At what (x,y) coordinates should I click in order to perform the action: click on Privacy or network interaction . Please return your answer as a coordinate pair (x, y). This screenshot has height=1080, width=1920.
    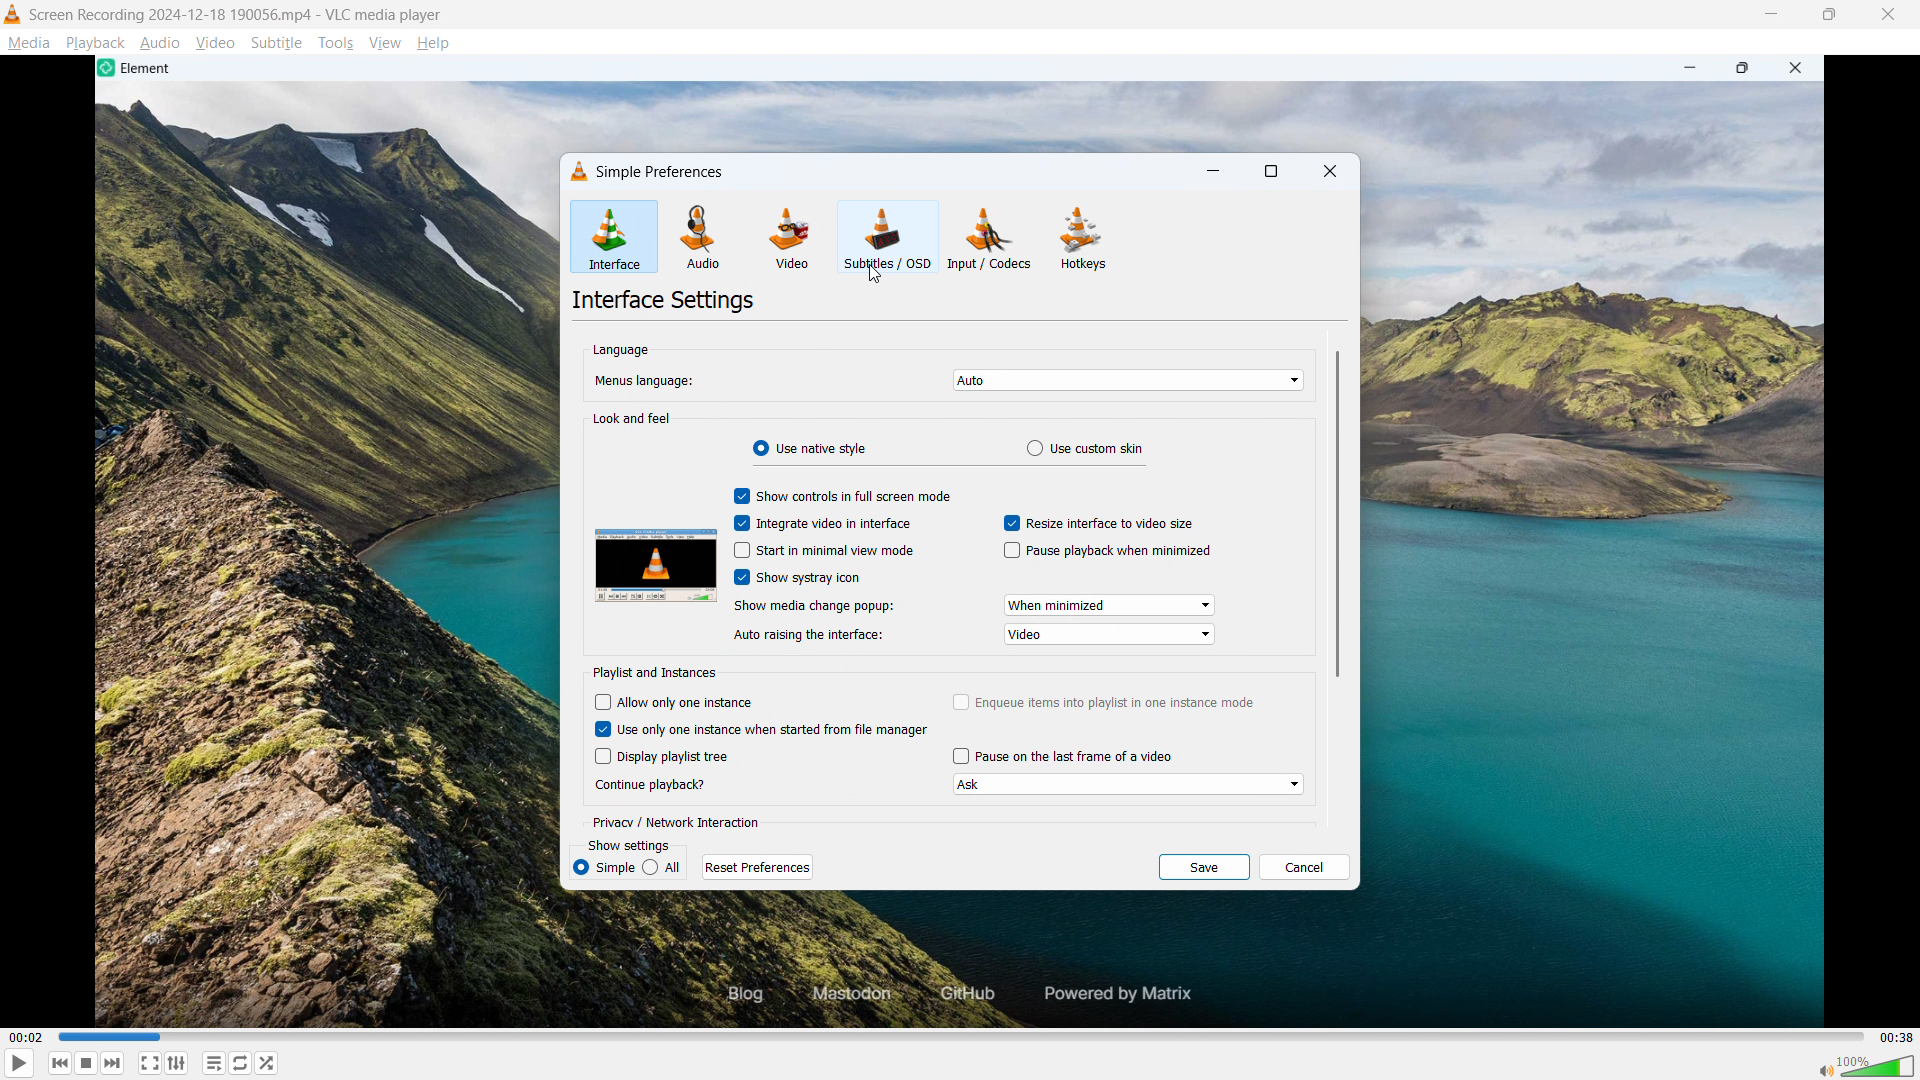
    Looking at the image, I should click on (681, 821).